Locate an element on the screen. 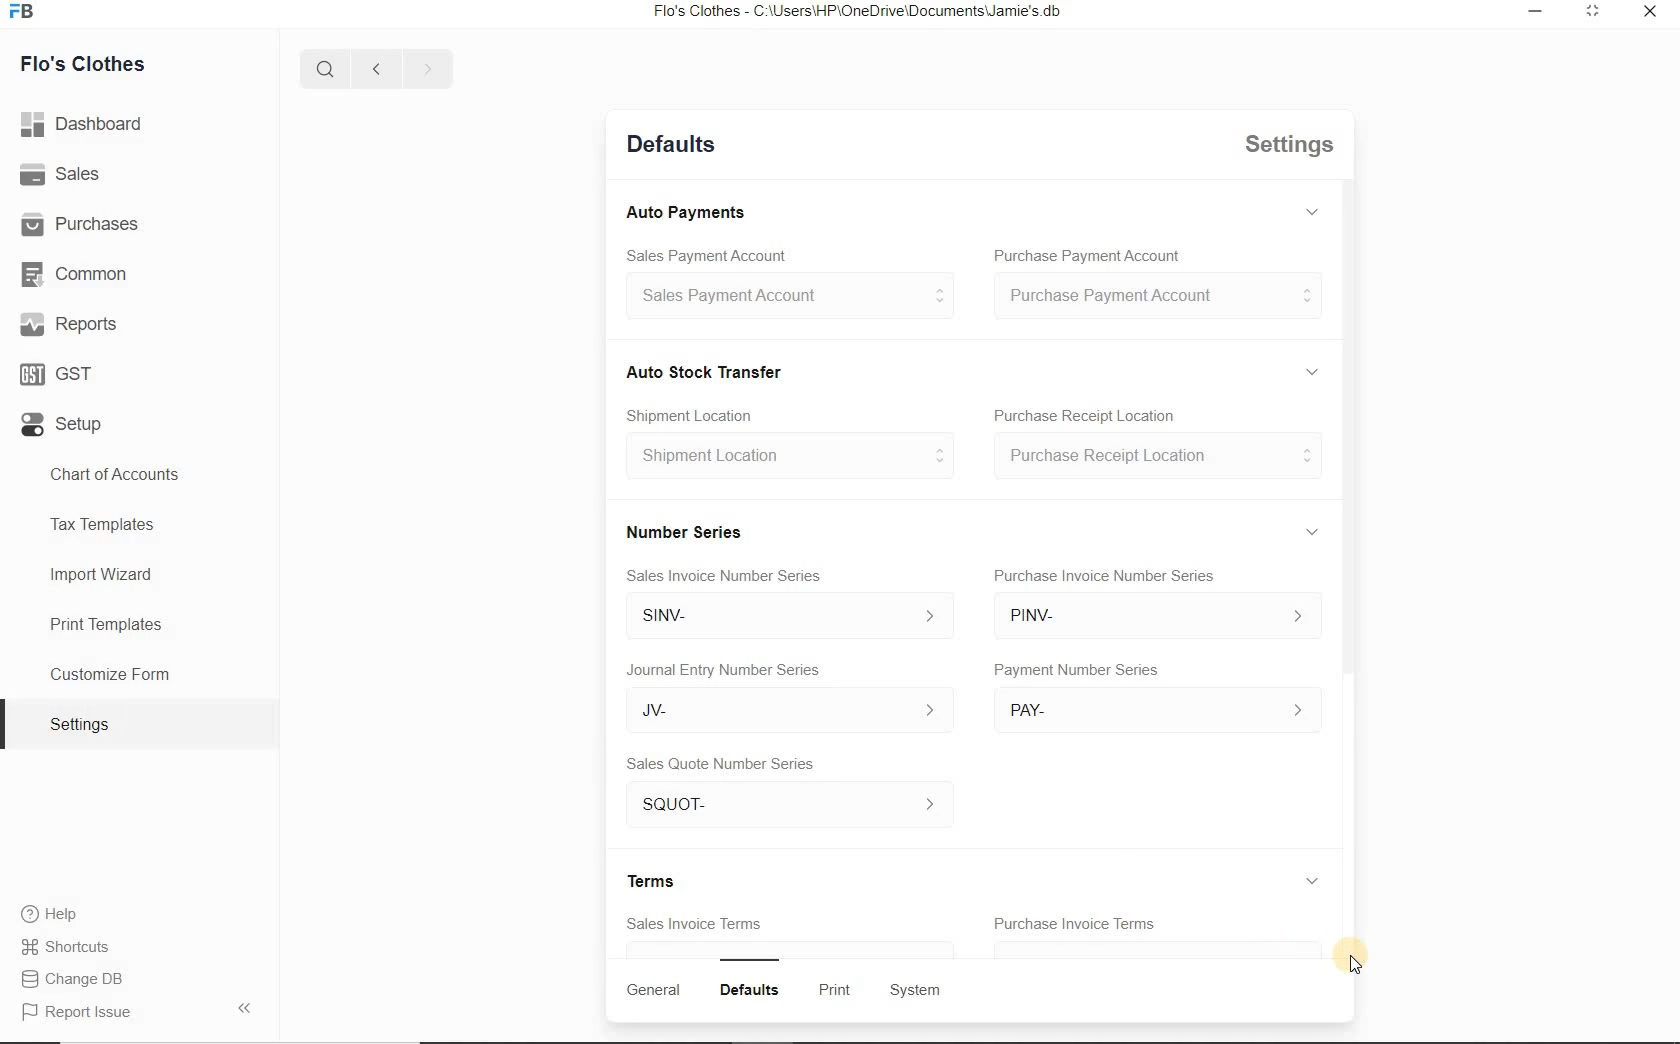 The width and height of the screenshot is (1680, 1044). Expand is located at coordinates (943, 295).